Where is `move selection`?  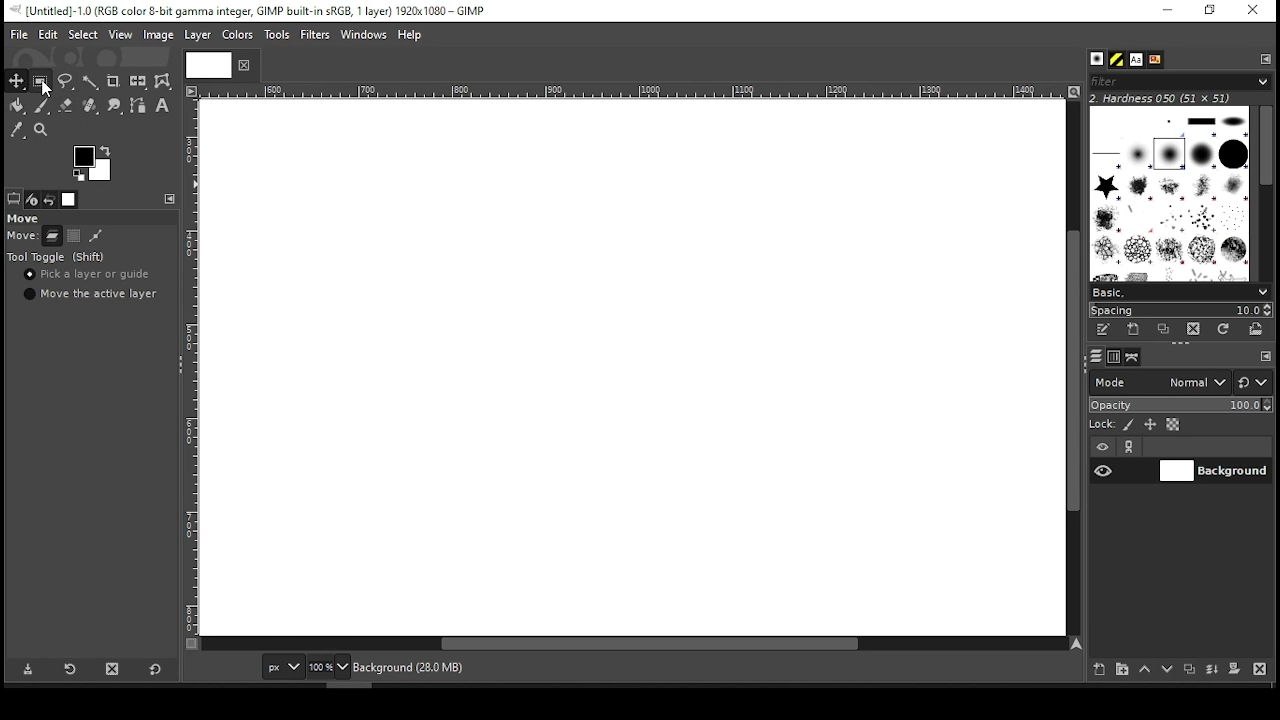
move selection is located at coordinates (74, 236).